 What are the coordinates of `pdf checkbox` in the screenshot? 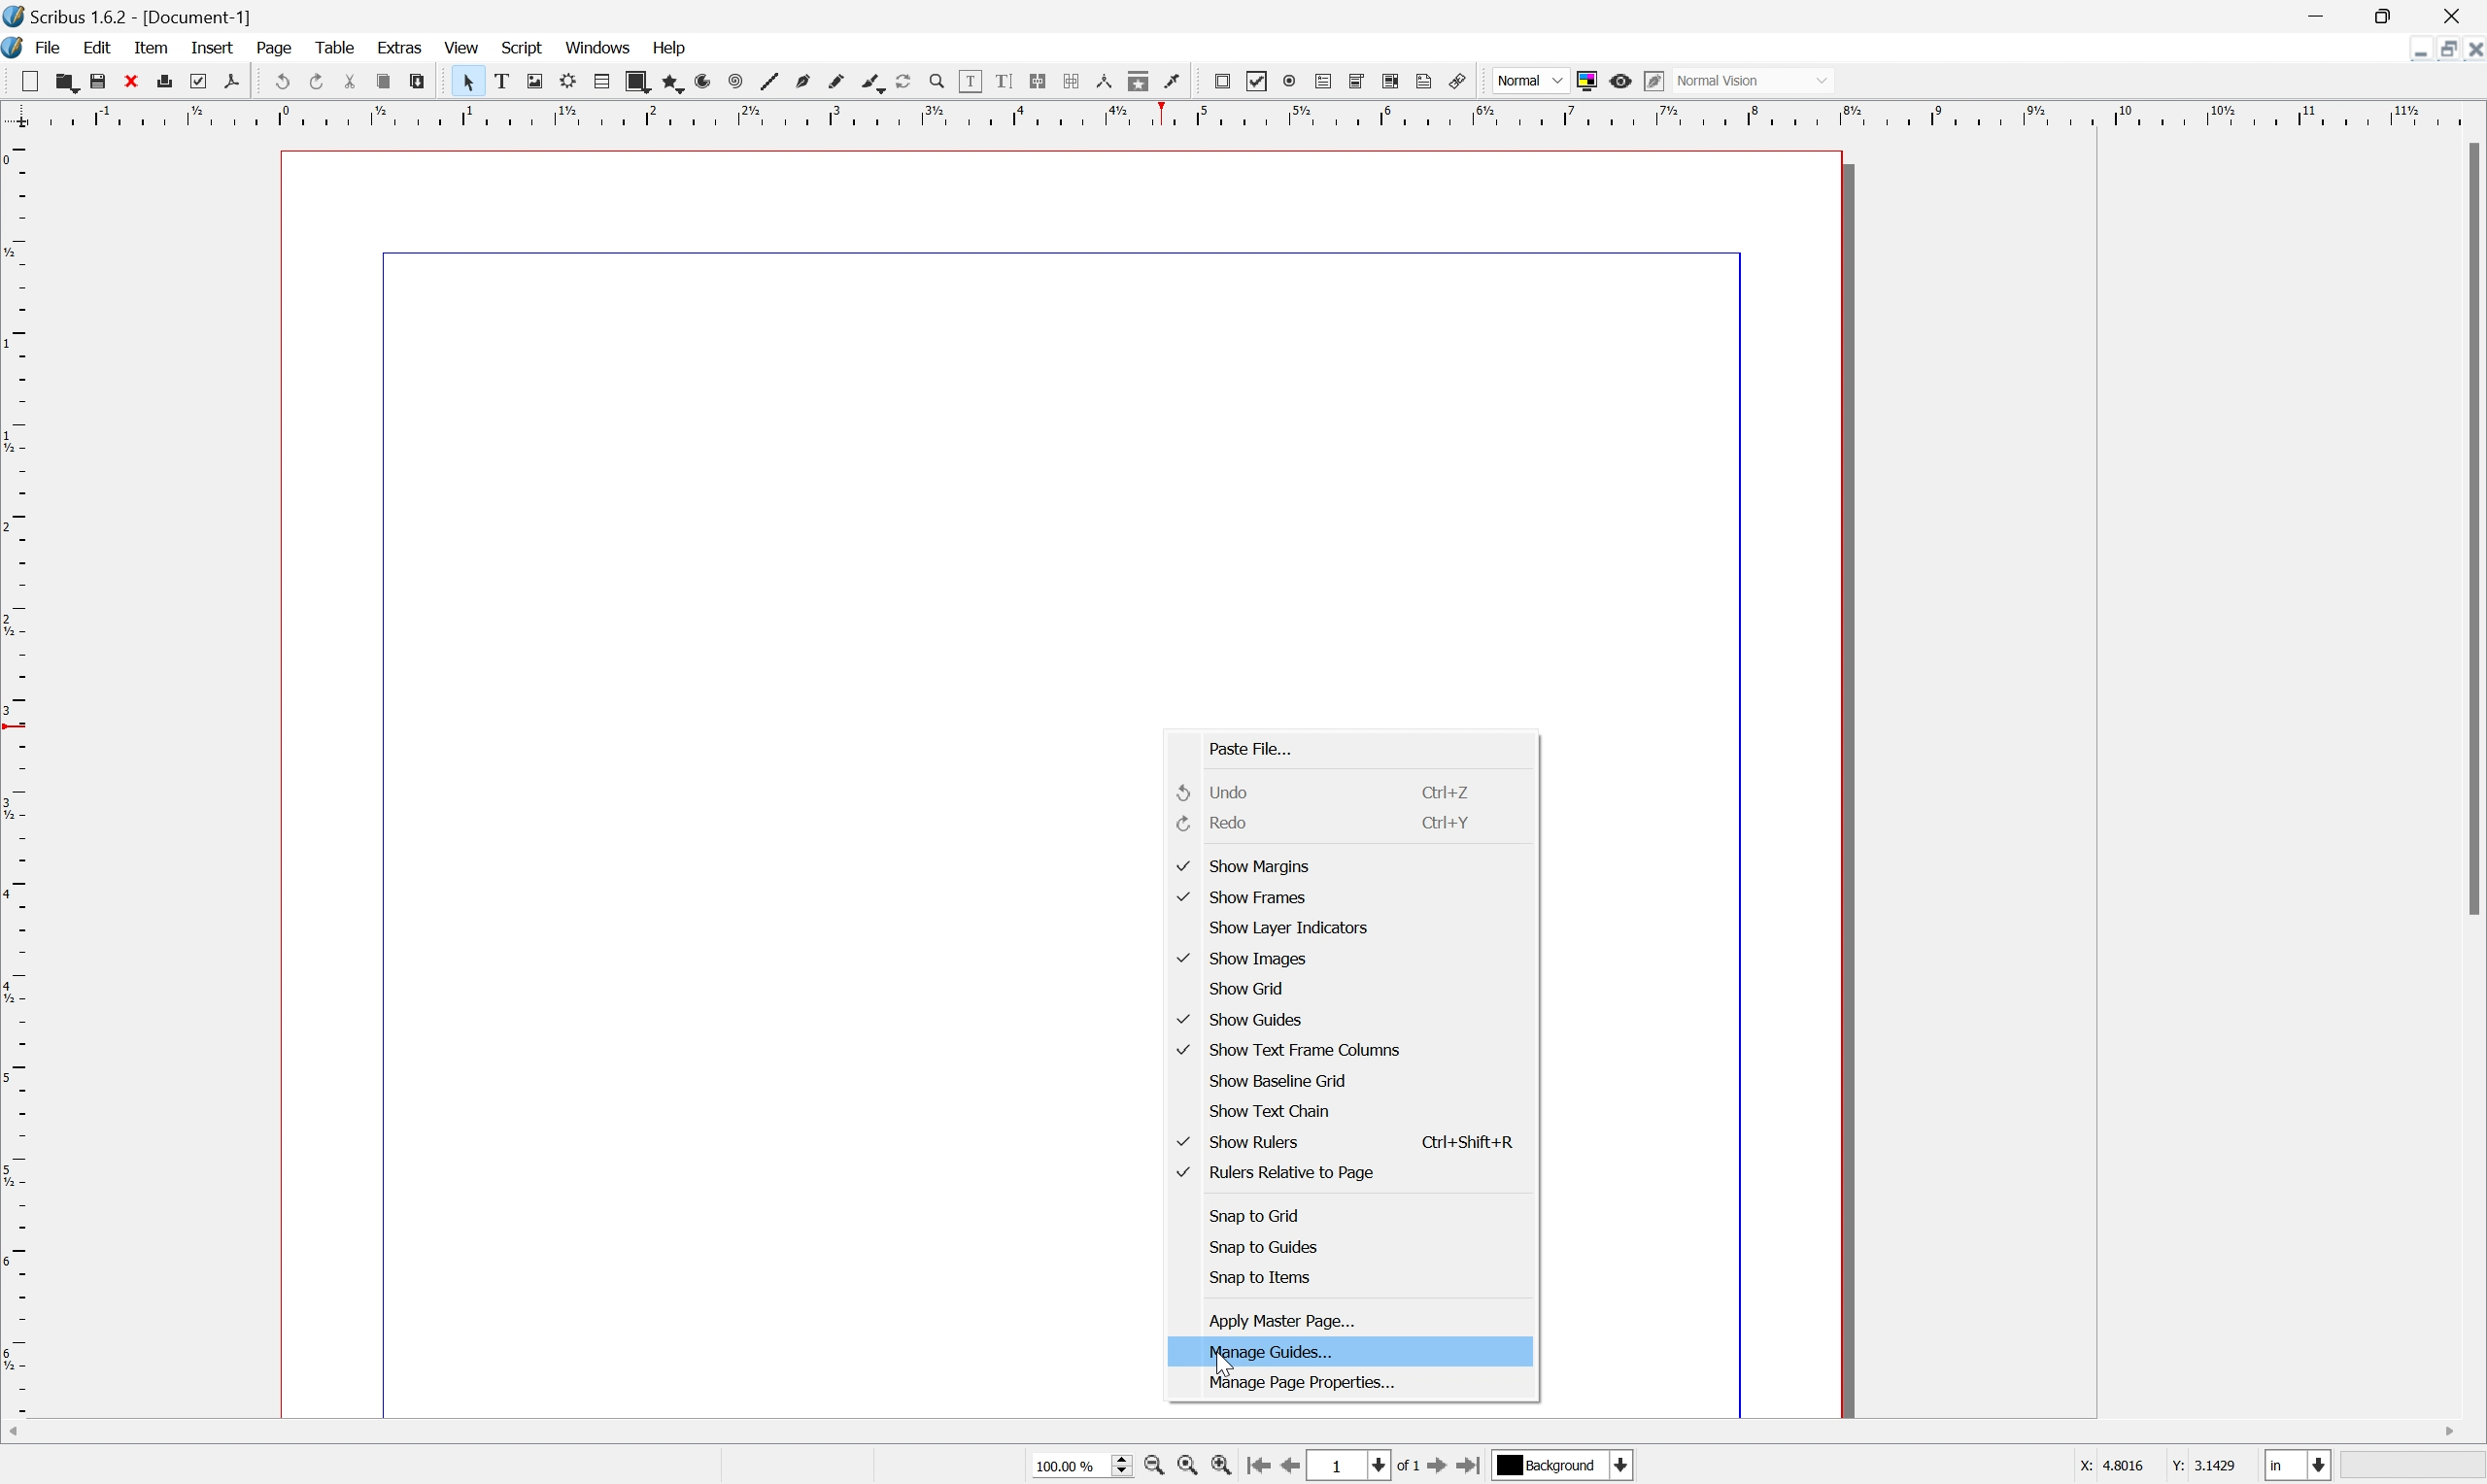 It's located at (1259, 81).